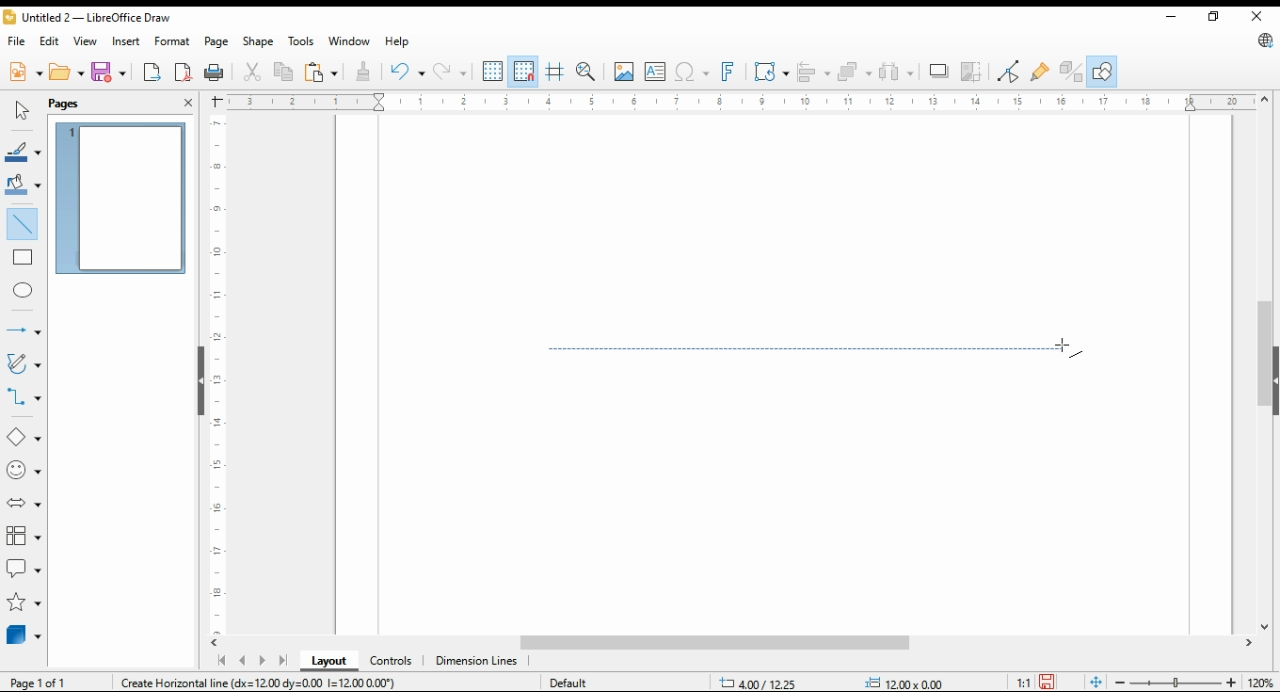  I want to click on crop, so click(974, 71).